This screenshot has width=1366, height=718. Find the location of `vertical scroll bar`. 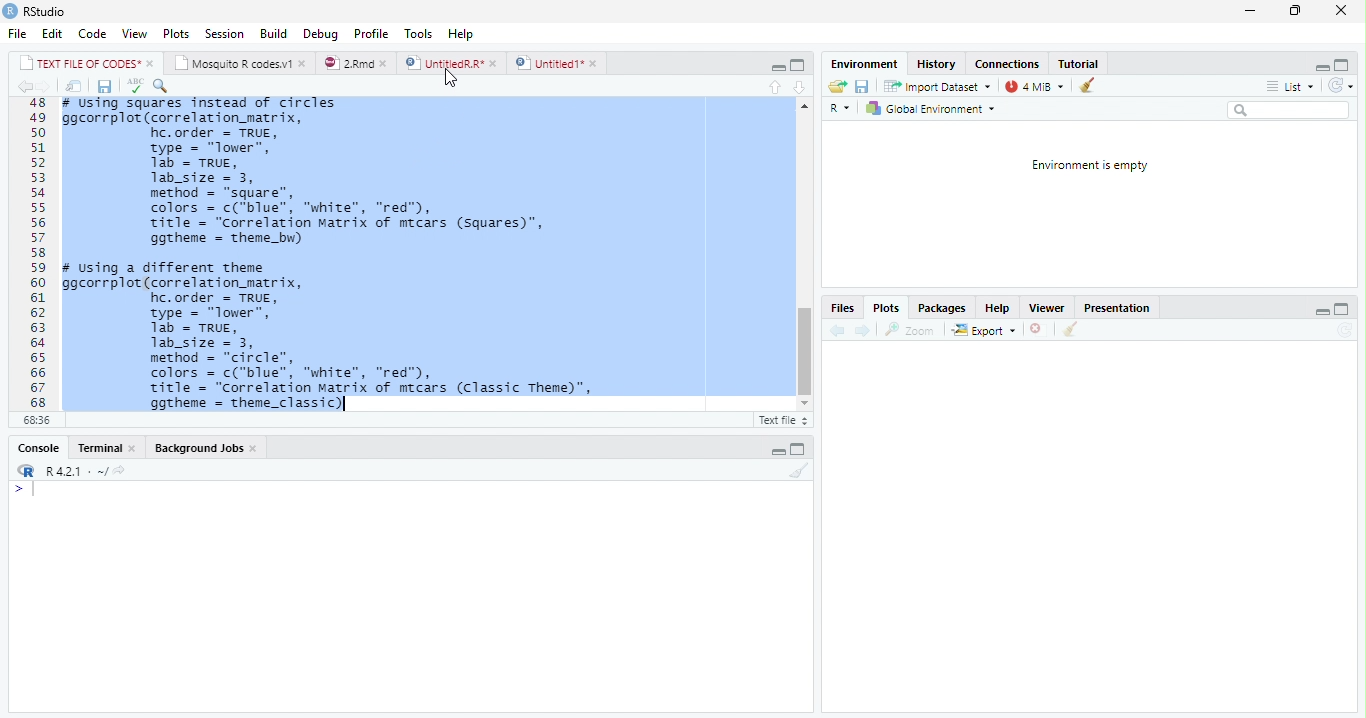

vertical scroll bar is located at coordinates (803, 258).